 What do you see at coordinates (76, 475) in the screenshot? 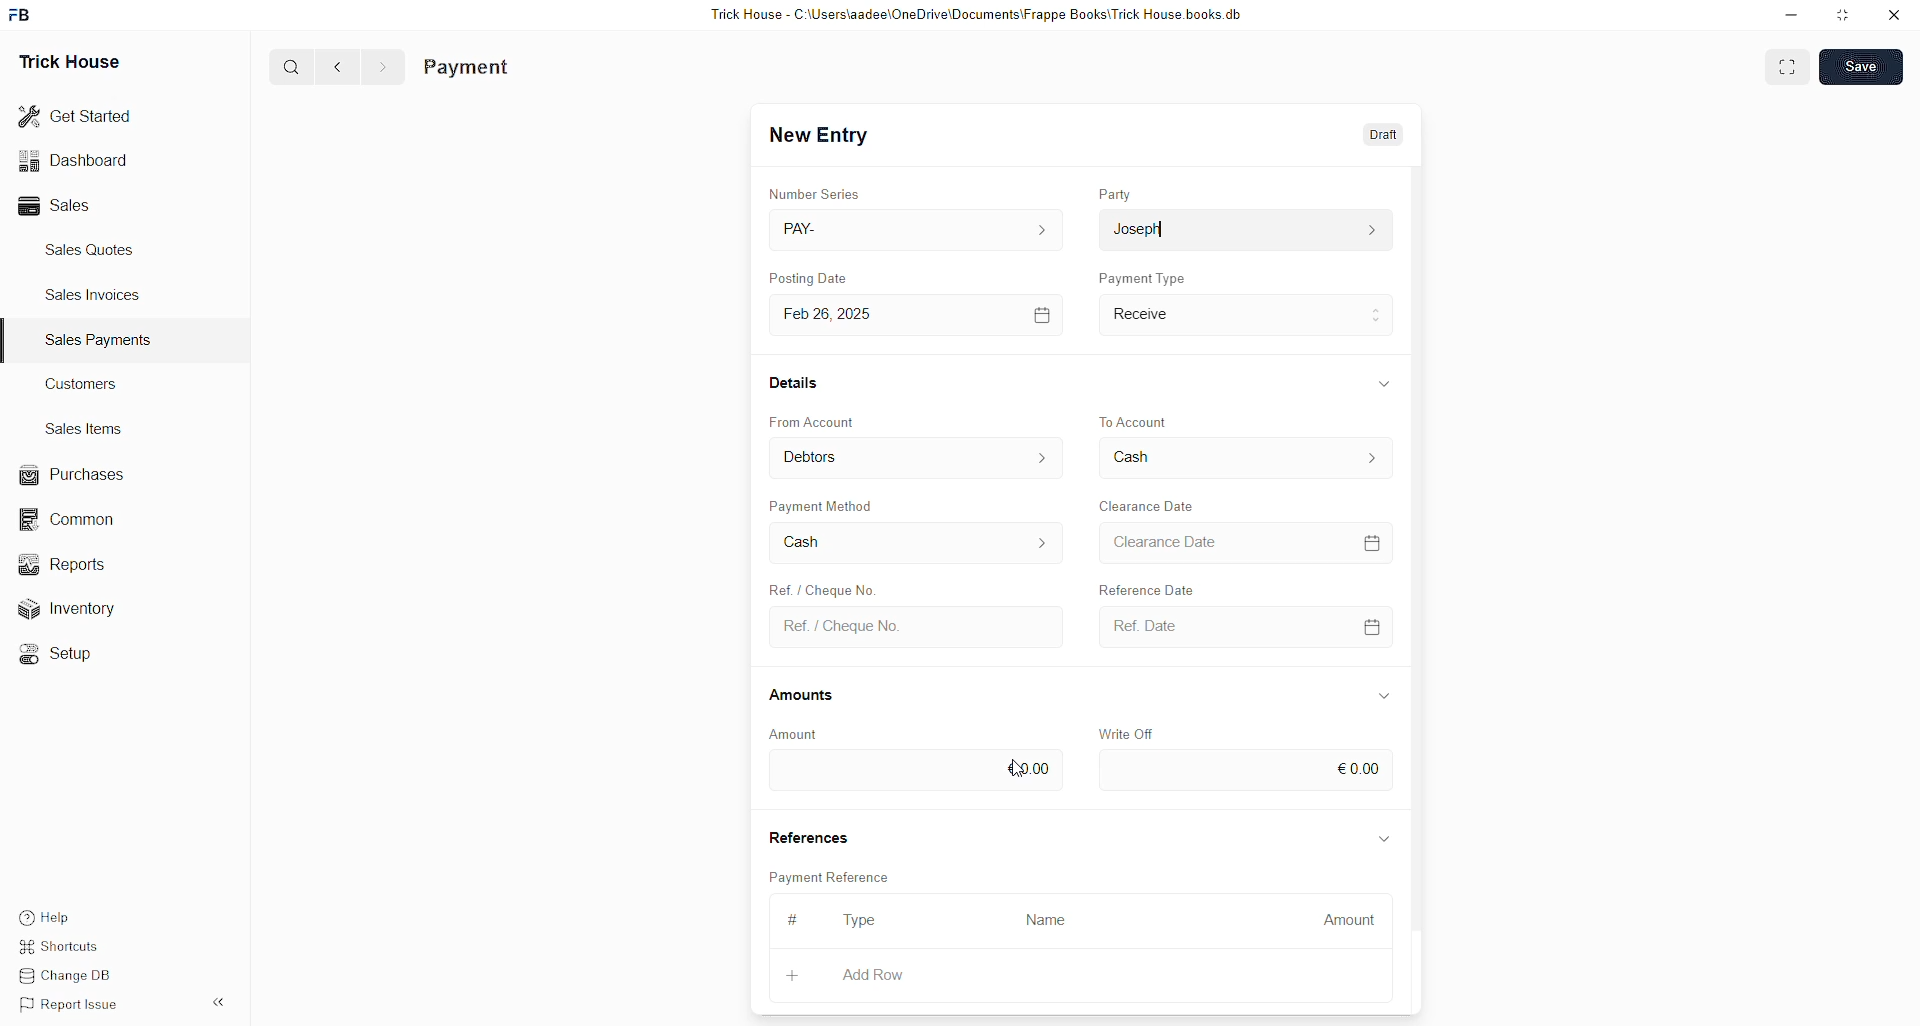
I see `Purchases` at bounding box center [76, 475].